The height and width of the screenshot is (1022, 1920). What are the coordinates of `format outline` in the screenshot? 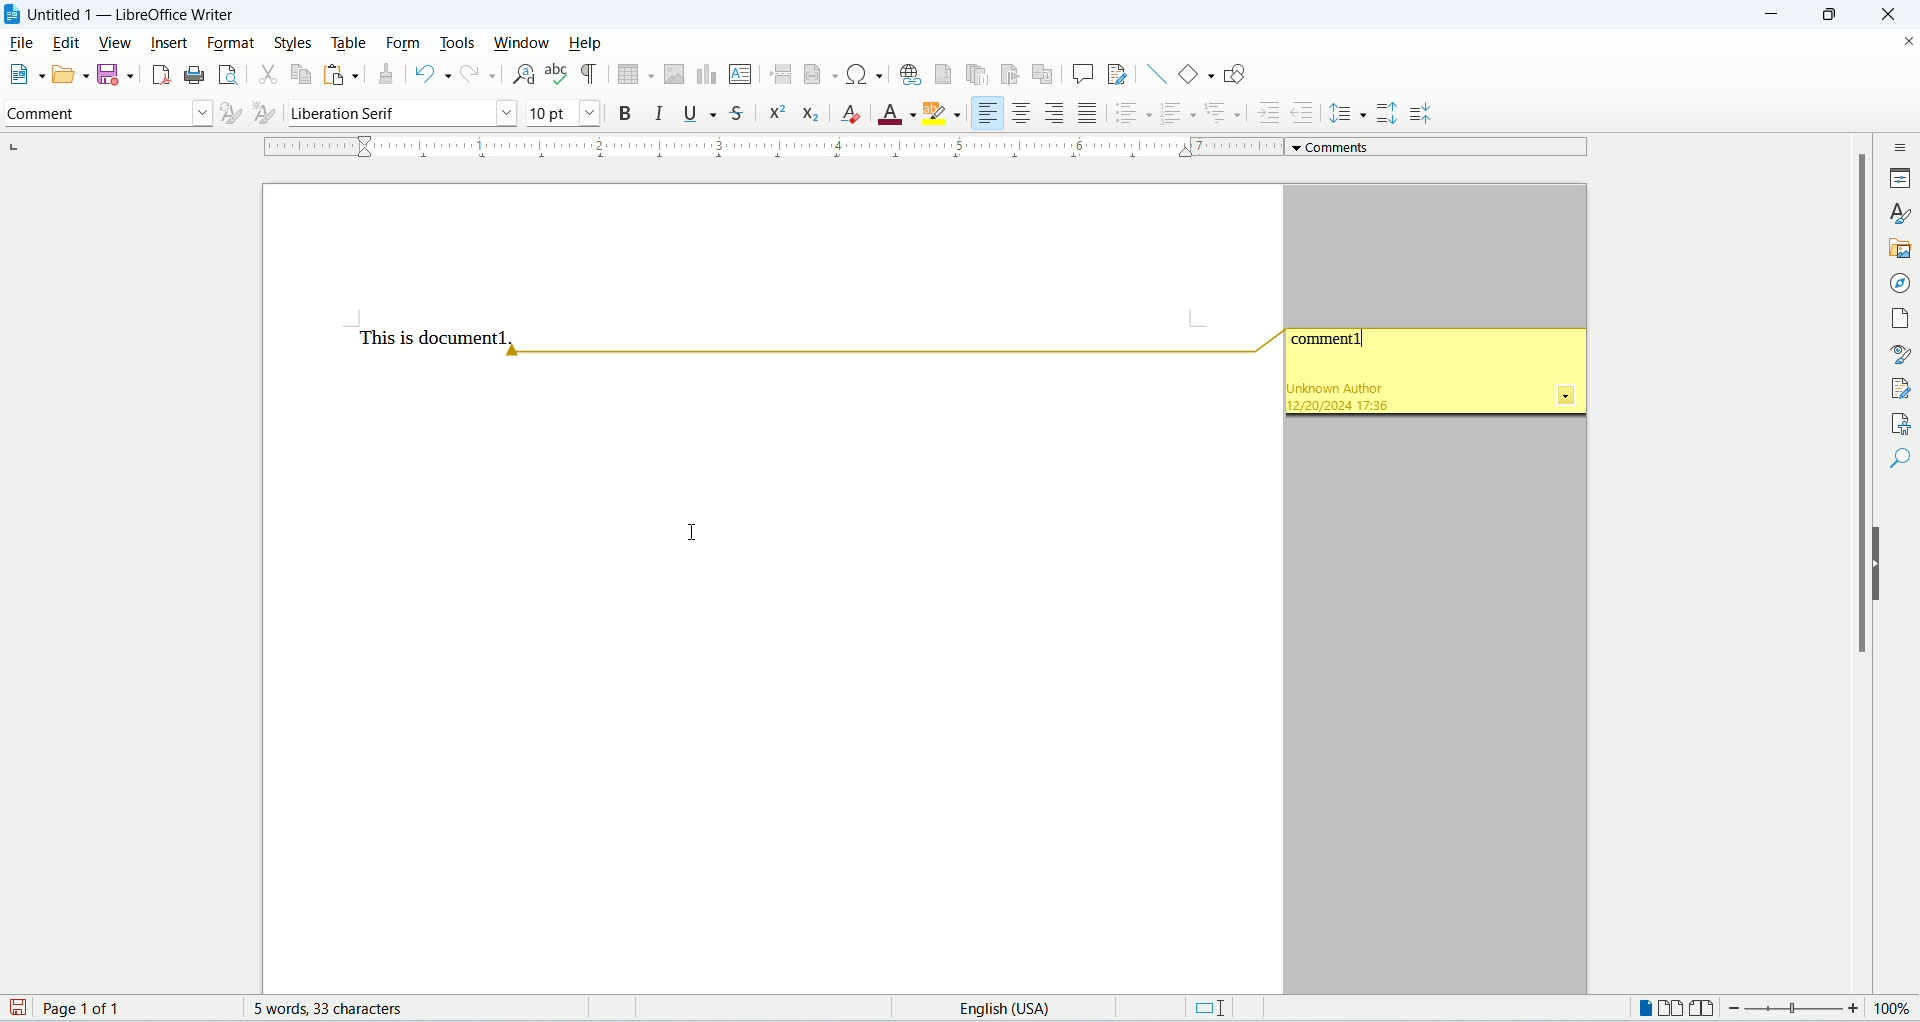 It's located at (1223, 110).